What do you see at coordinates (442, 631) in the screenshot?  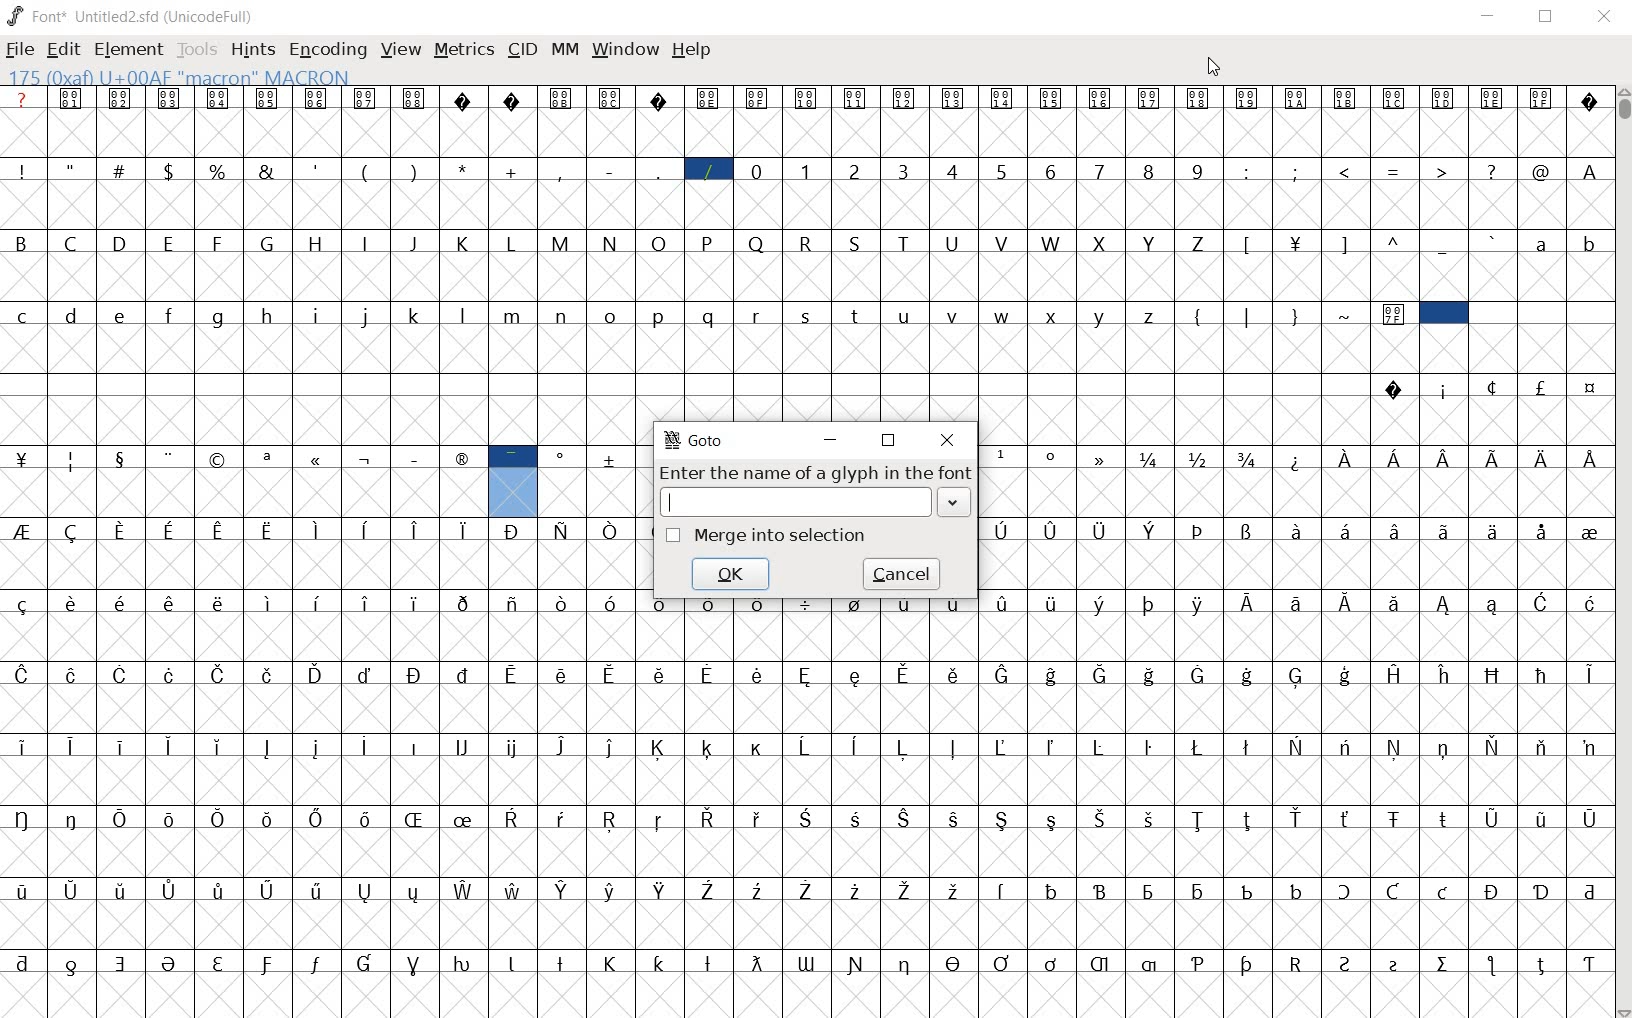 I see `Latin extended characters` at bounding box center [442, 631].